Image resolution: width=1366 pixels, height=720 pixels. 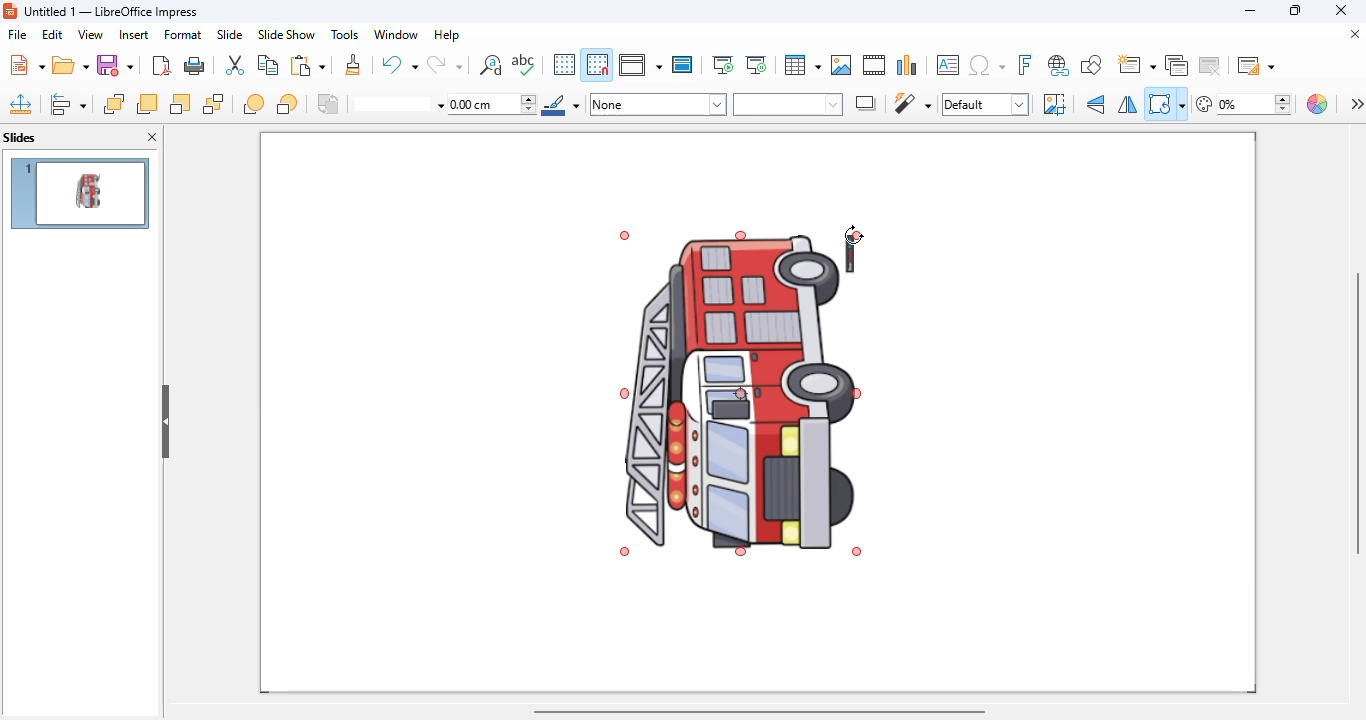 What do you see at coordinates (1026, 64) in the screenshot?
I see `insert fontwork text` at bounding box center [1026, 64].